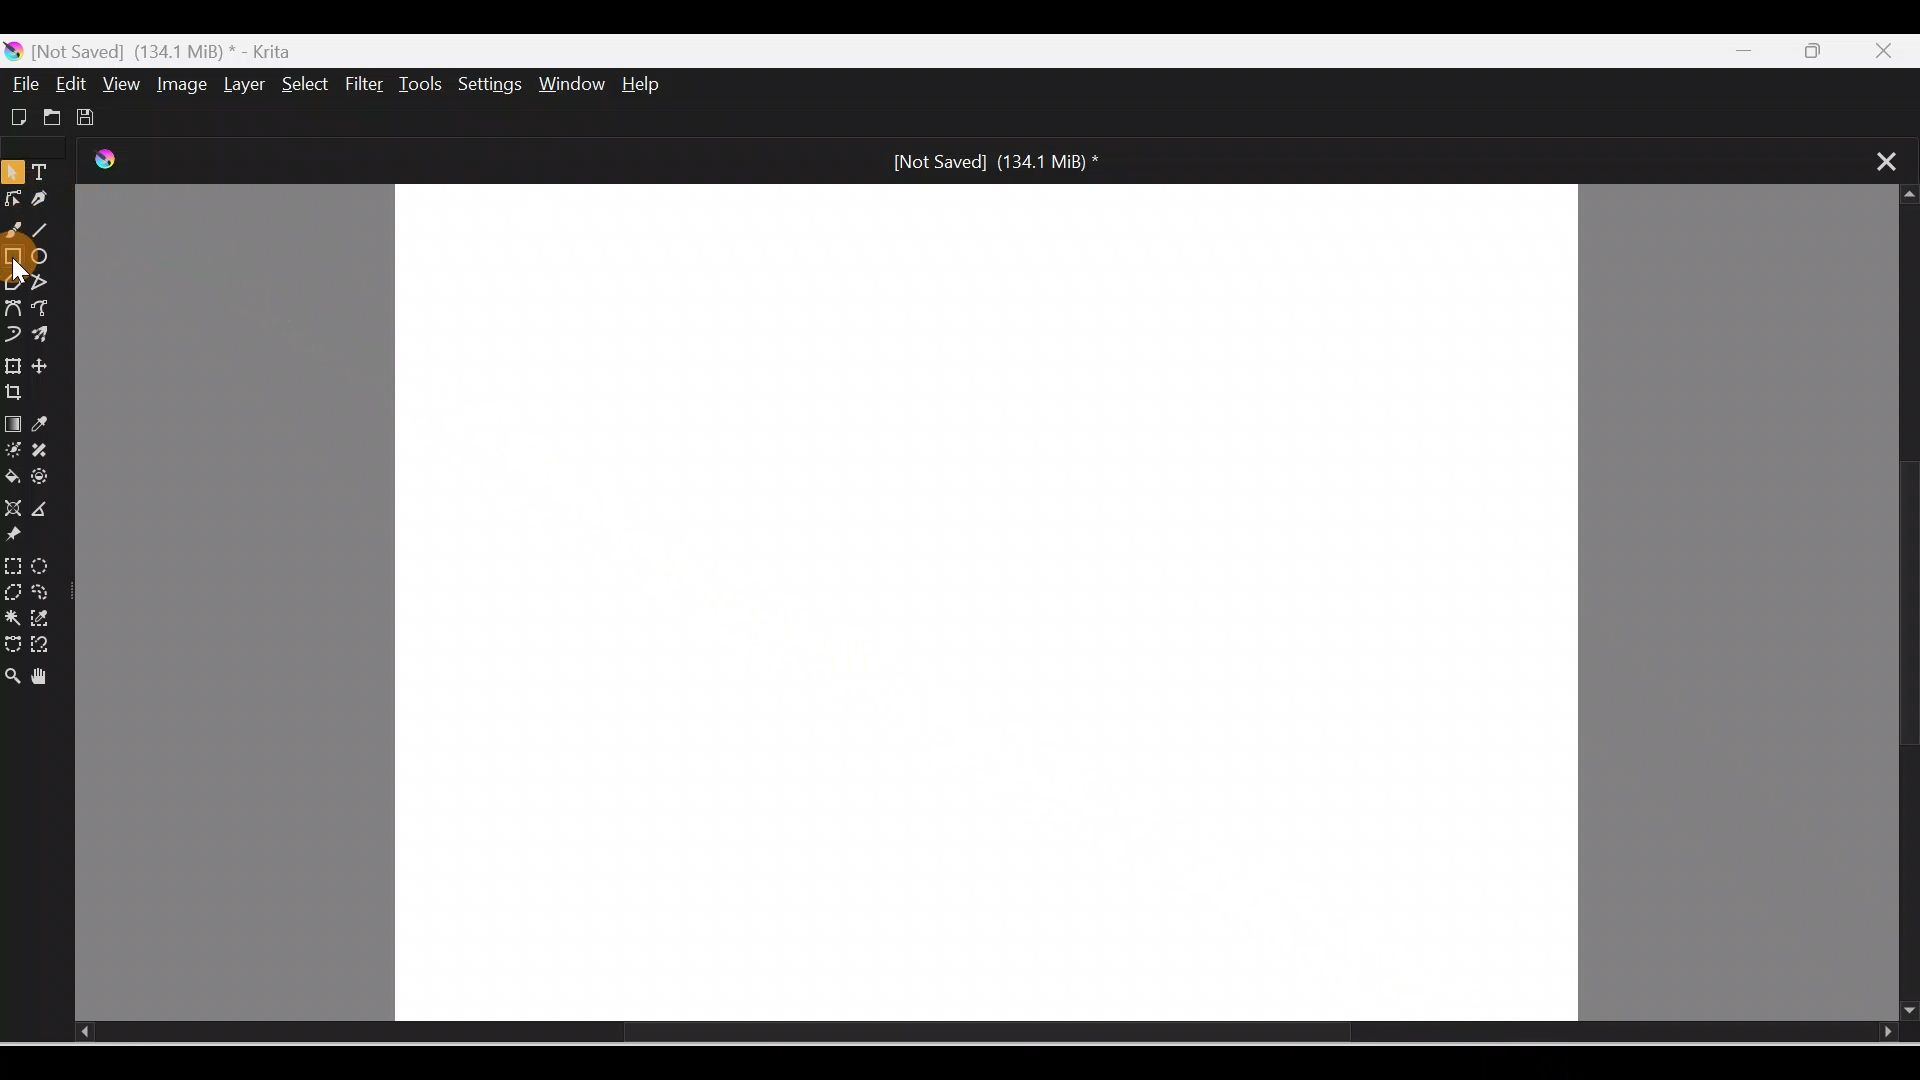  Describe the element at coordinates (492, 86) in the screenshot. I see `Settings` at that location.